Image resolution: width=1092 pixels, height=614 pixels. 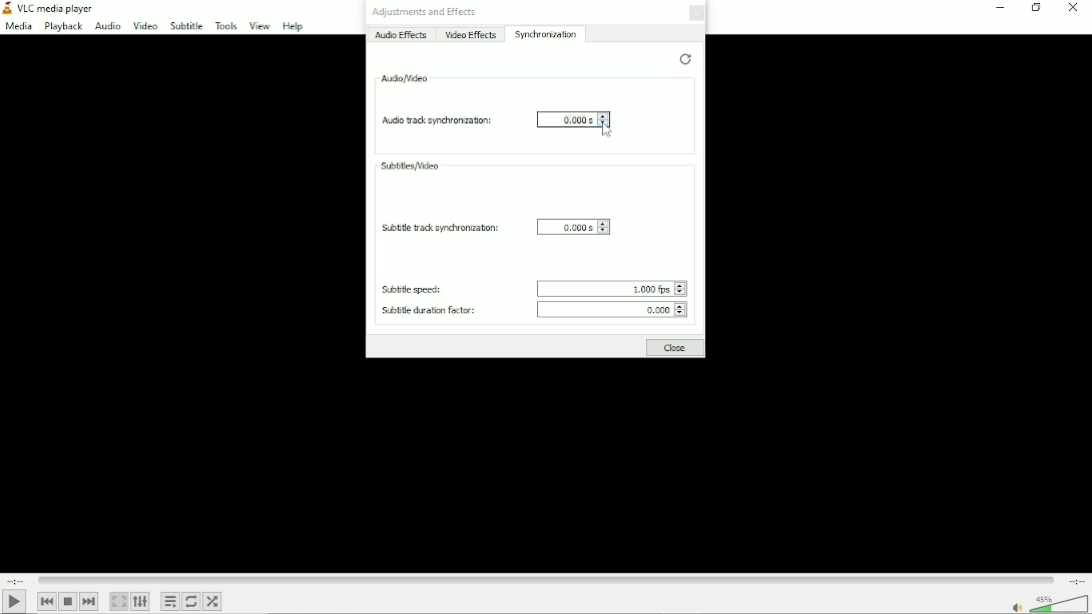 What do you see at coordinates (293, 25) in the screenshot?
I see `Help` at bounding box center [293, 25].